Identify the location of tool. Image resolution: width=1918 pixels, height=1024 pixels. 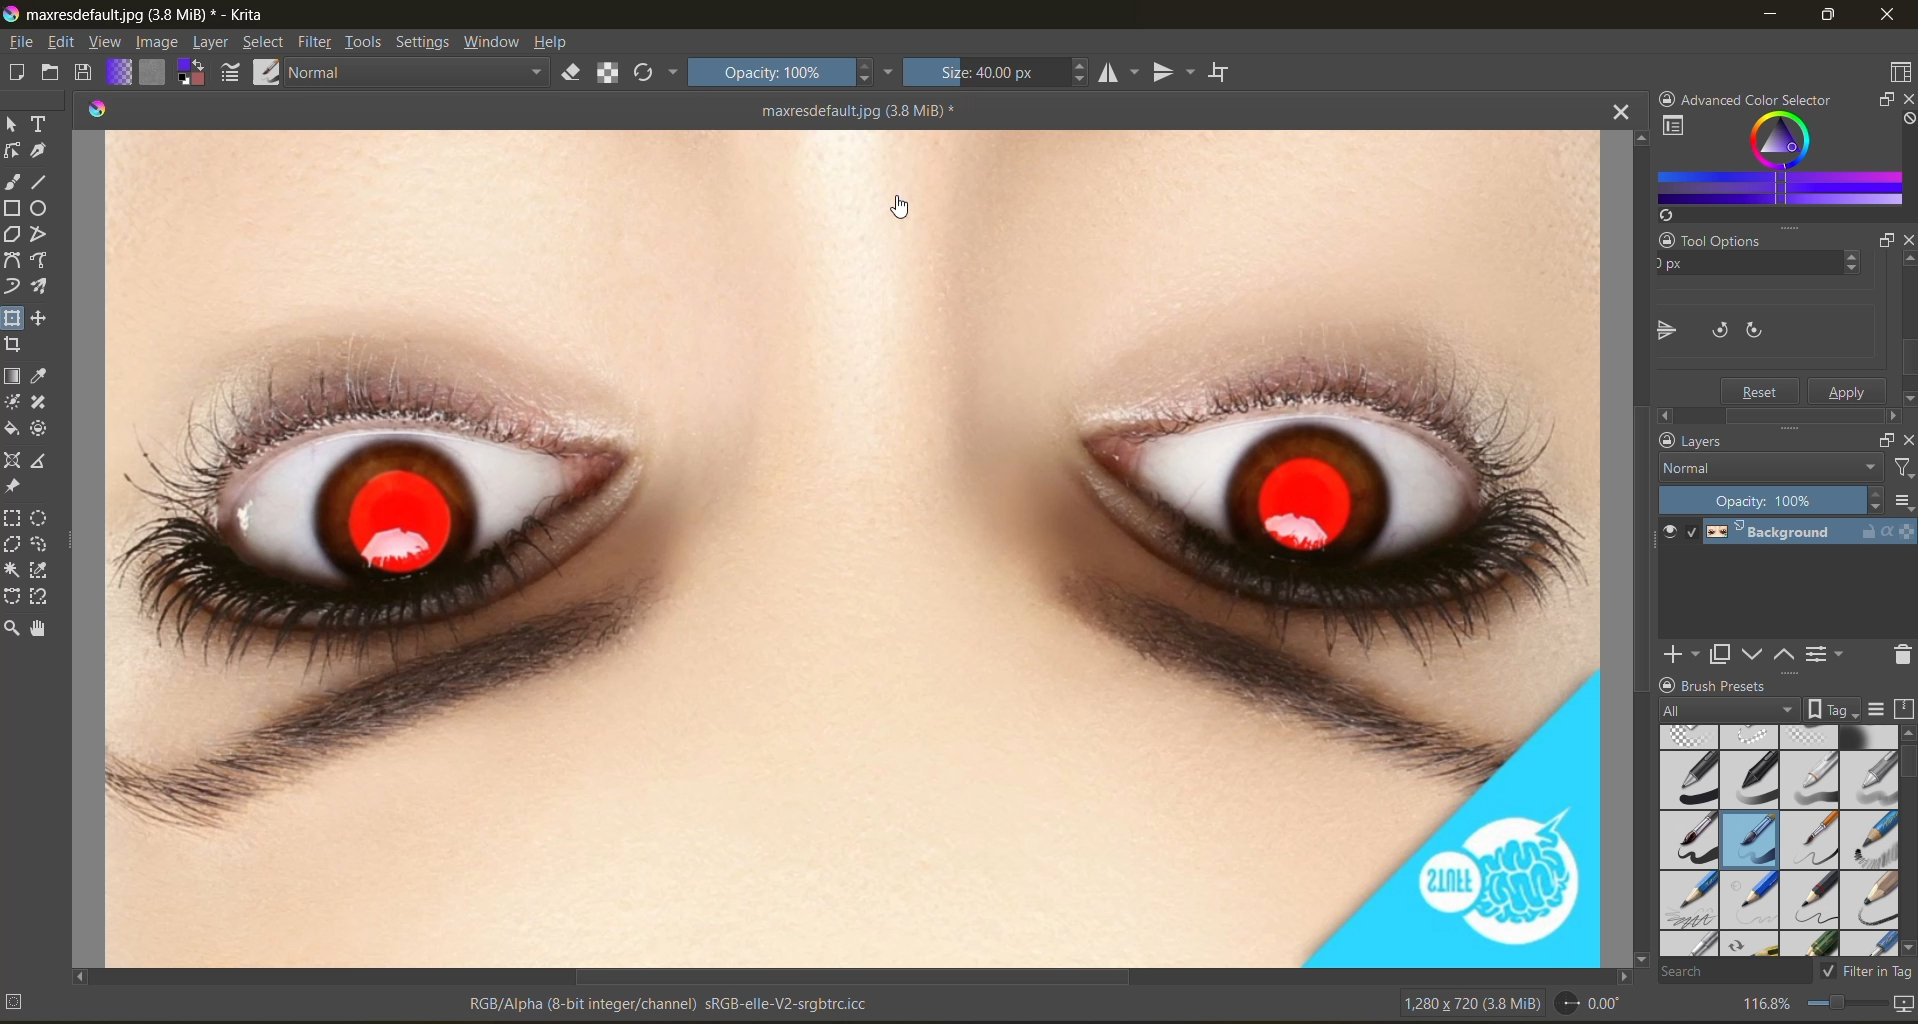
(40, 403).